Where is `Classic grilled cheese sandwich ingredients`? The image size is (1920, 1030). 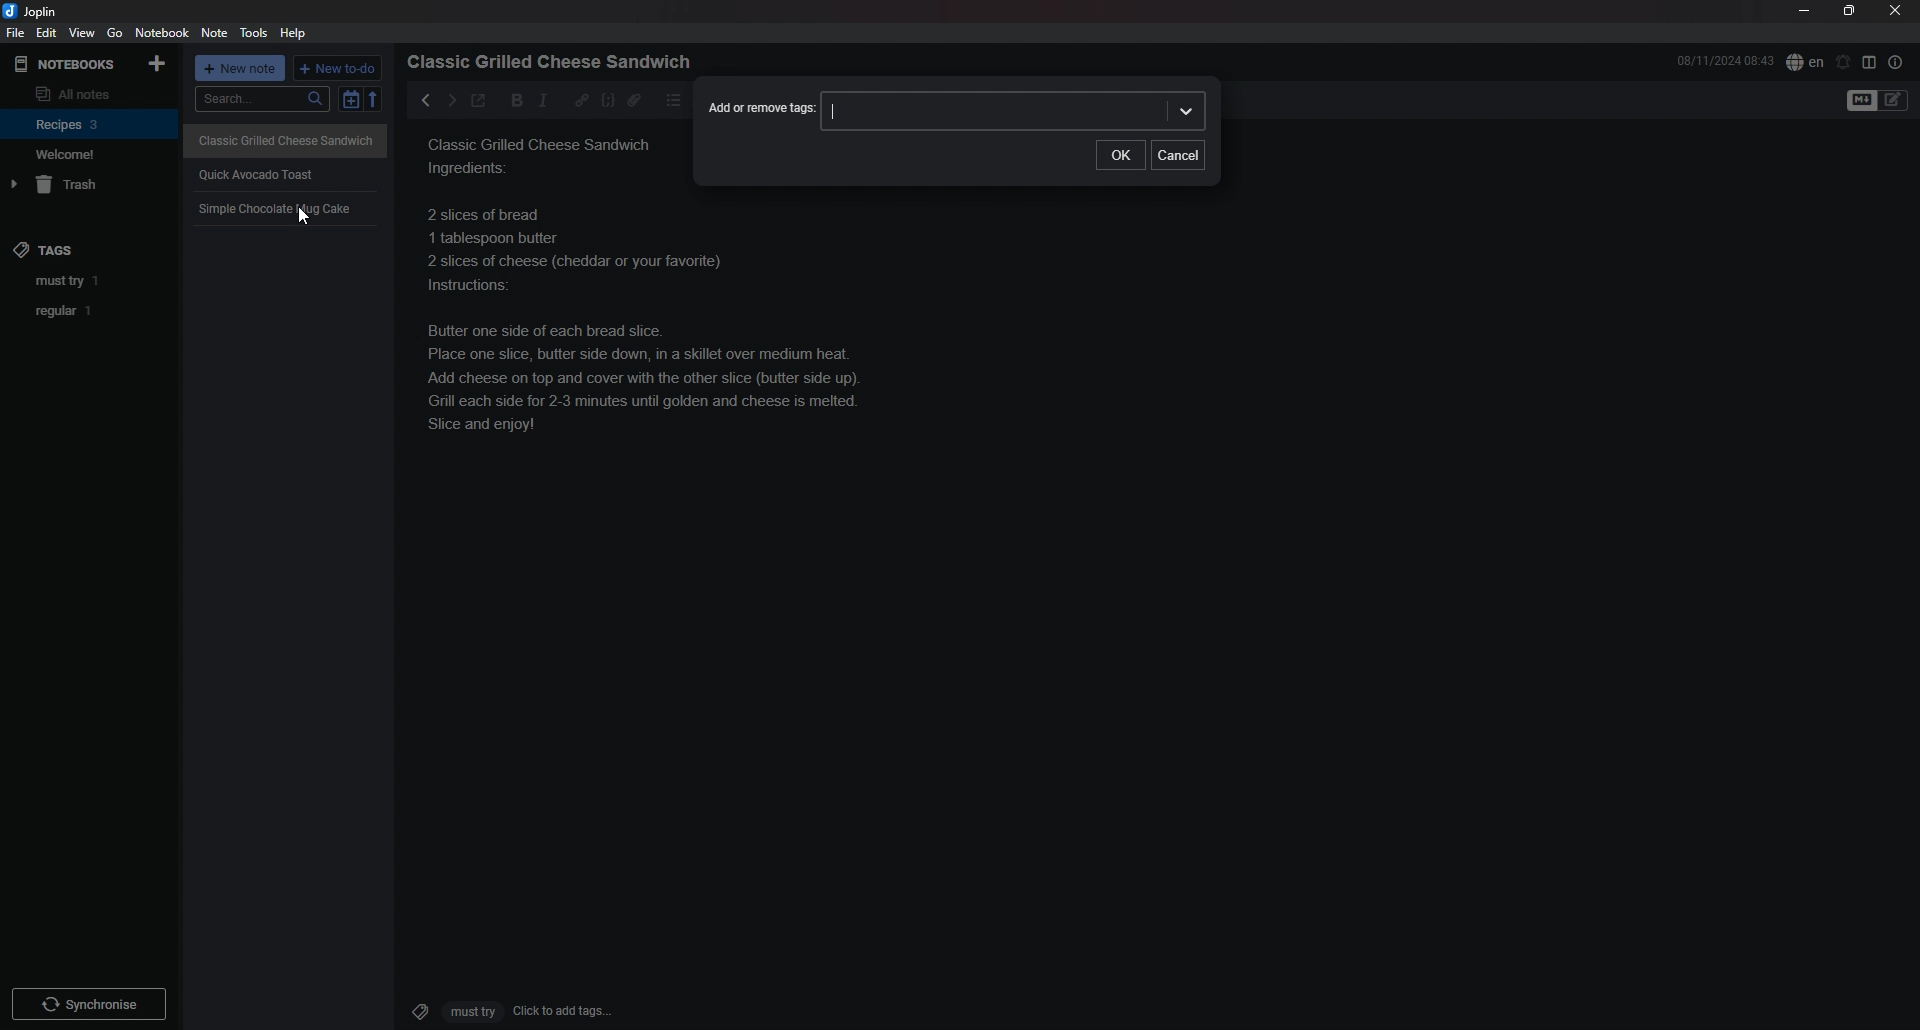
Classic grilled cheese sandwich ingredients is located at coordinates (665, 318).